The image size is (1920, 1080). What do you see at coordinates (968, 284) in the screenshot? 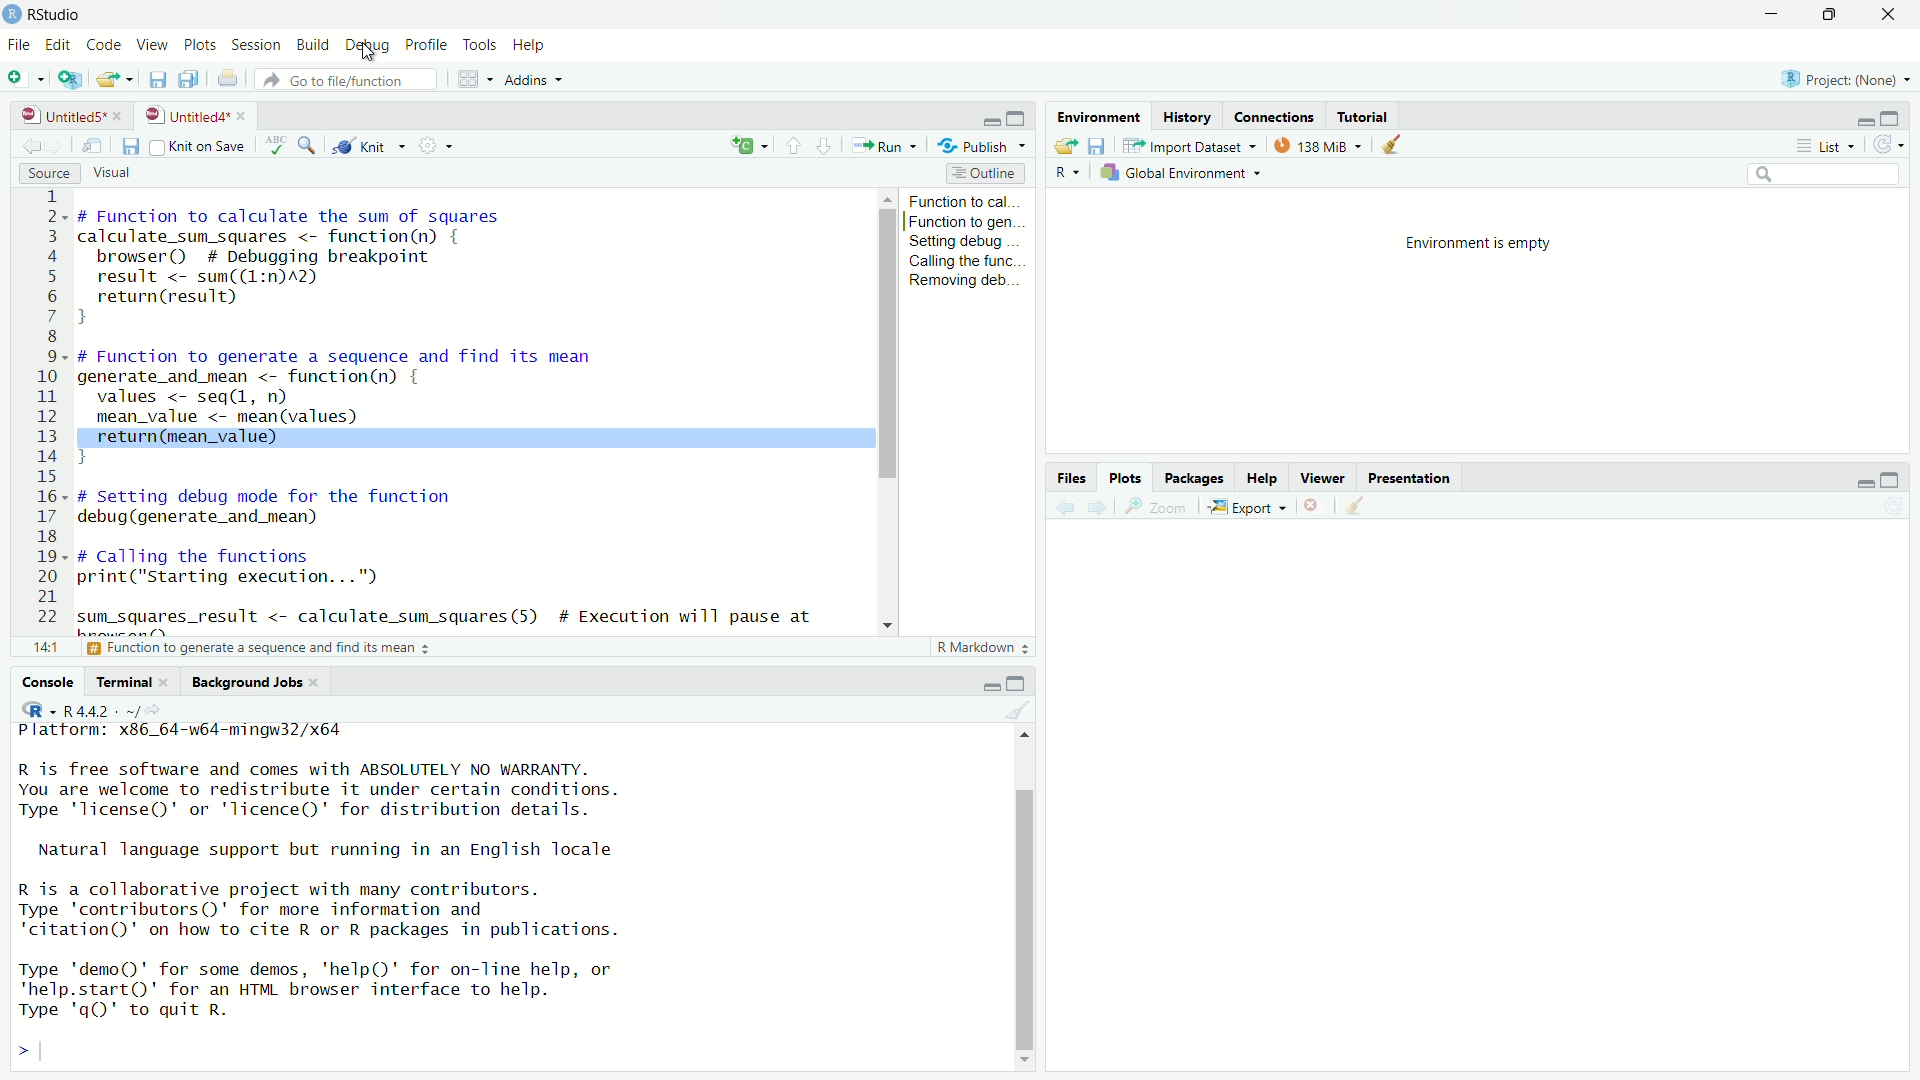
I see `Removing deb...` at bounding box center [968, 284].